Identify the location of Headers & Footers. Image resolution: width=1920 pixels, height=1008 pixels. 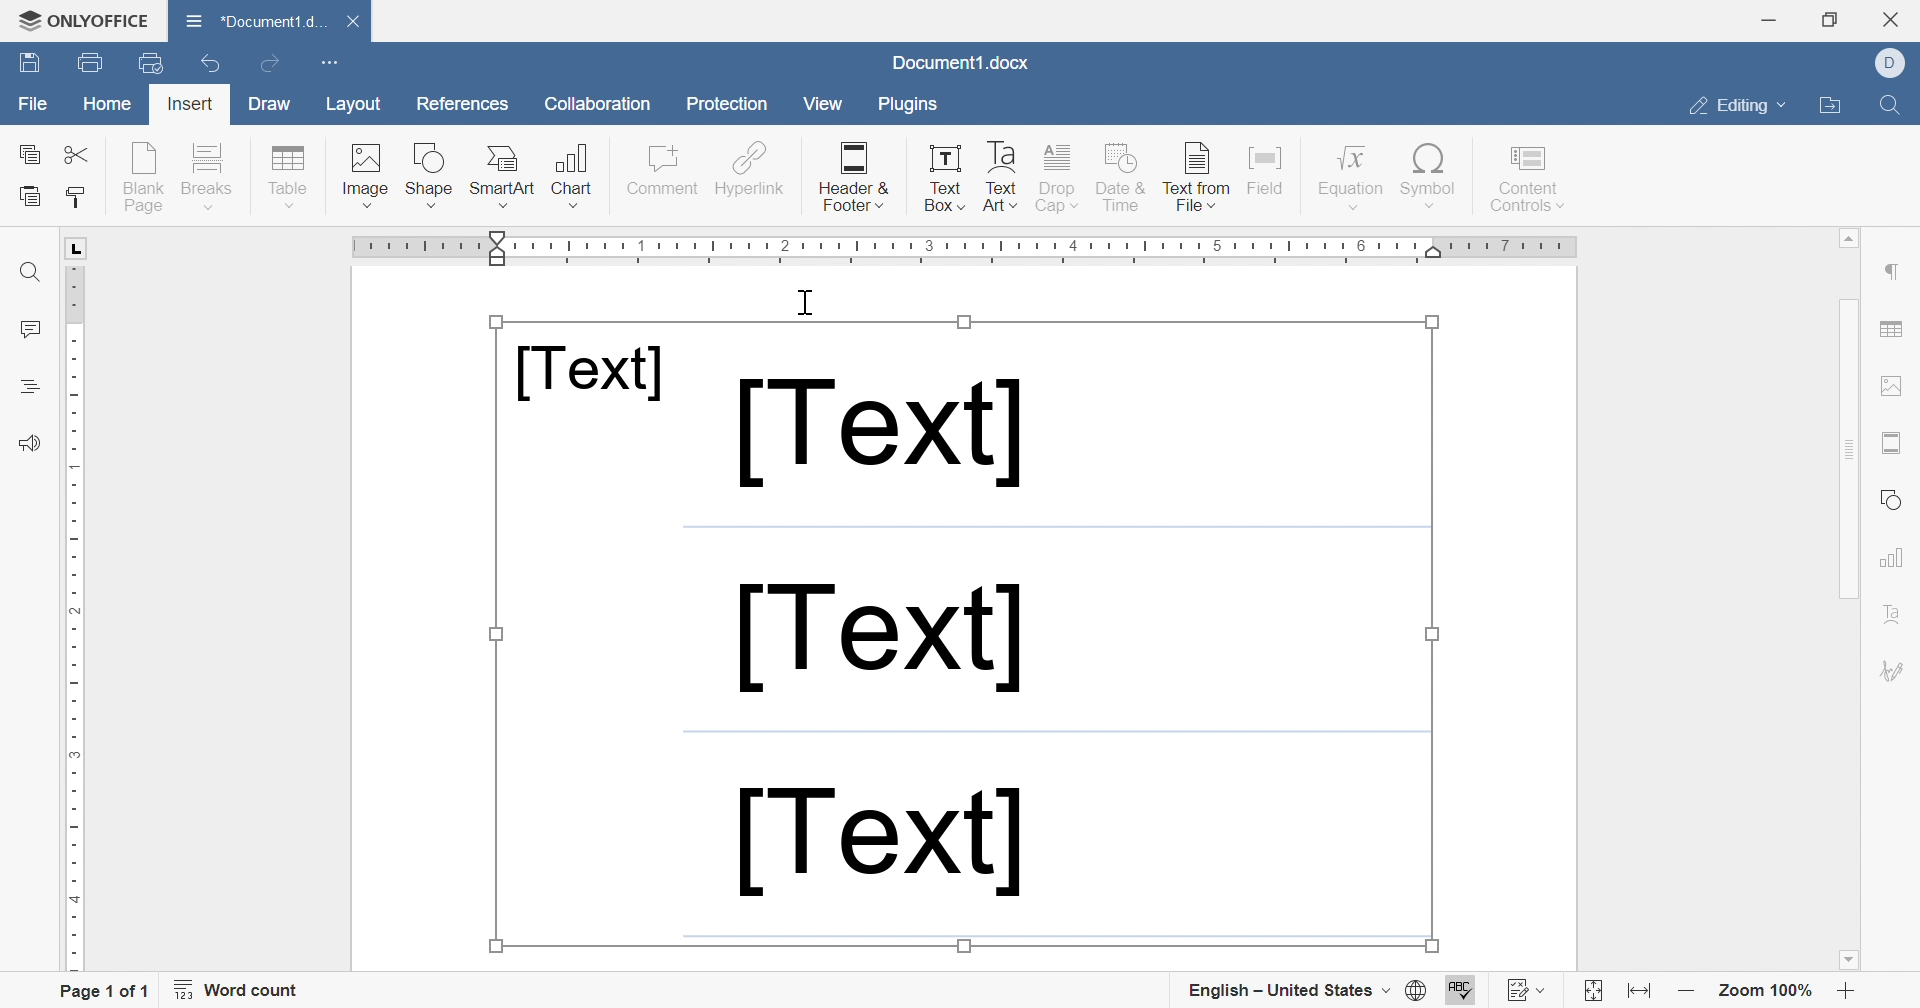
(1893, 443).